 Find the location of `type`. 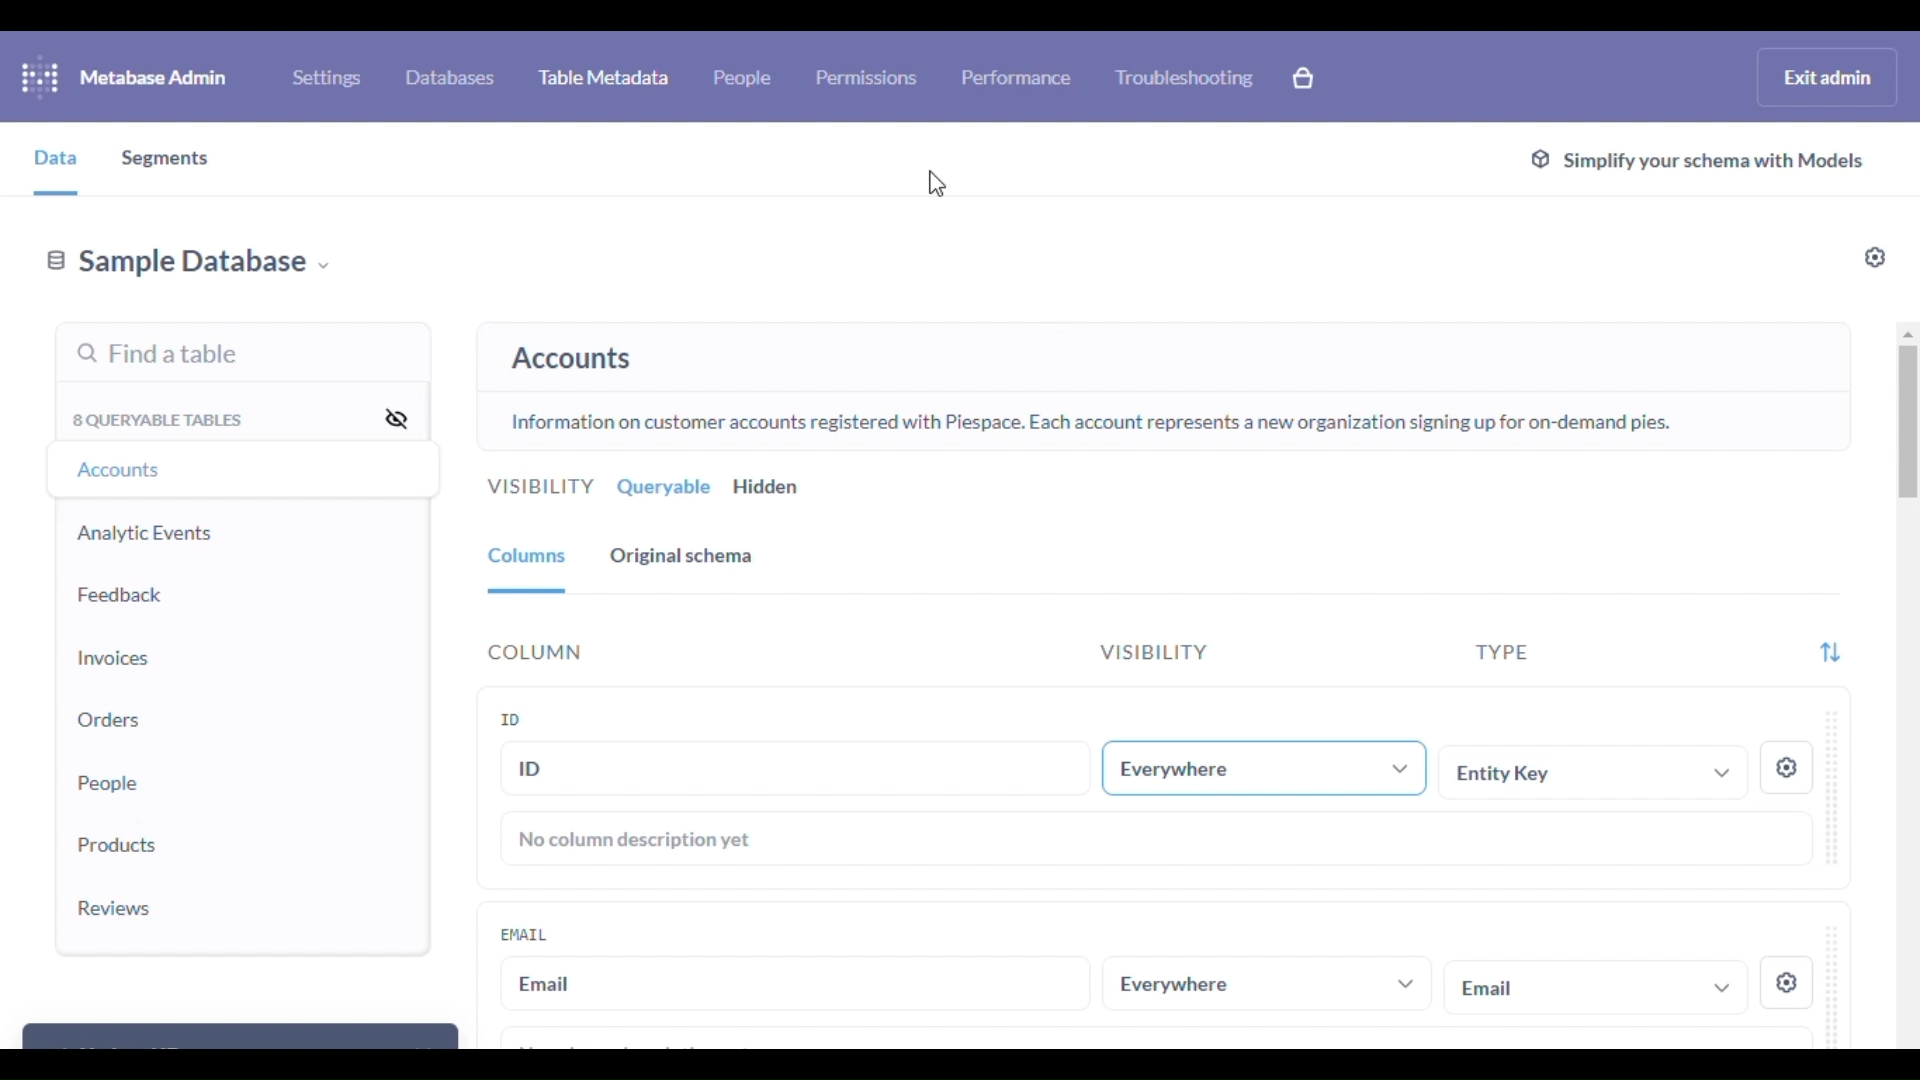

type is located at coordinates (1502, 653).